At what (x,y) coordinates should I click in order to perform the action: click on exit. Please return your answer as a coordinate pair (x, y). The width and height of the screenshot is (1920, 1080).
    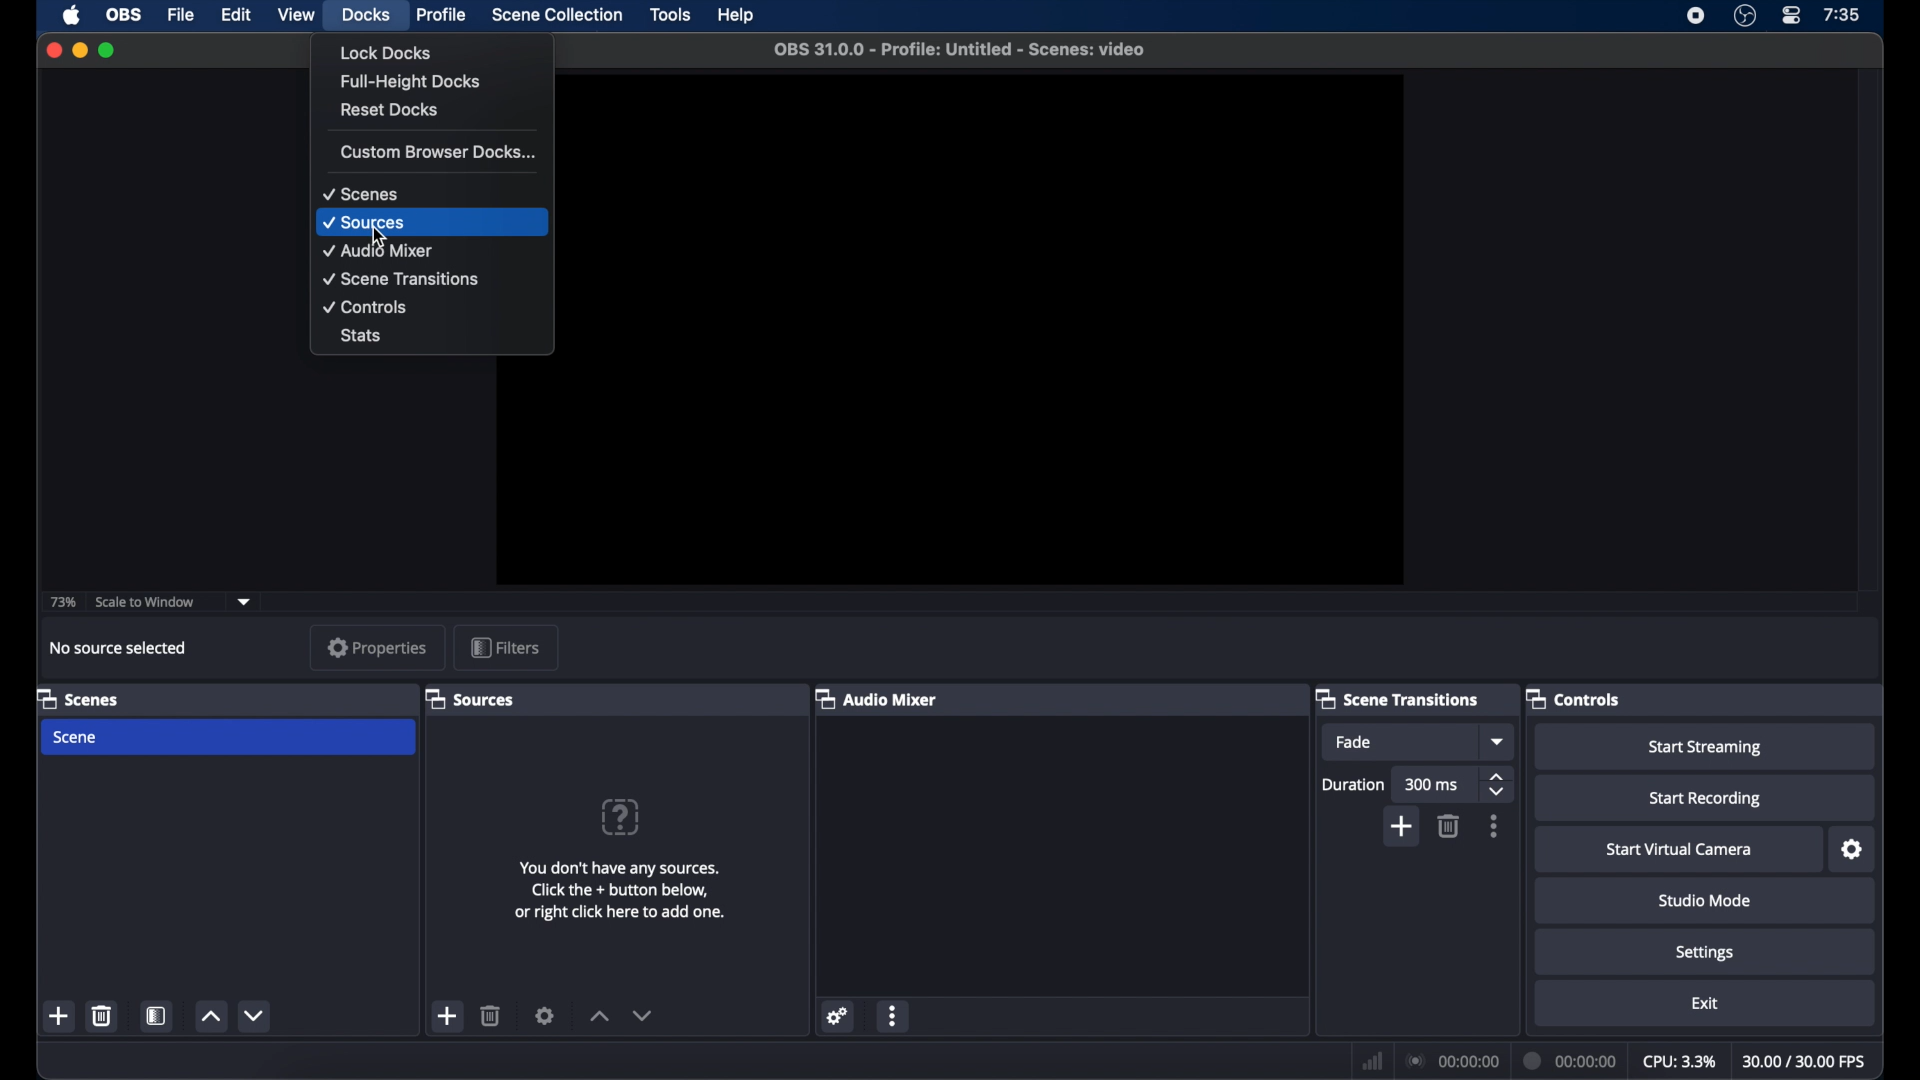
    Looking at the image, I should click on (1704, 1003).